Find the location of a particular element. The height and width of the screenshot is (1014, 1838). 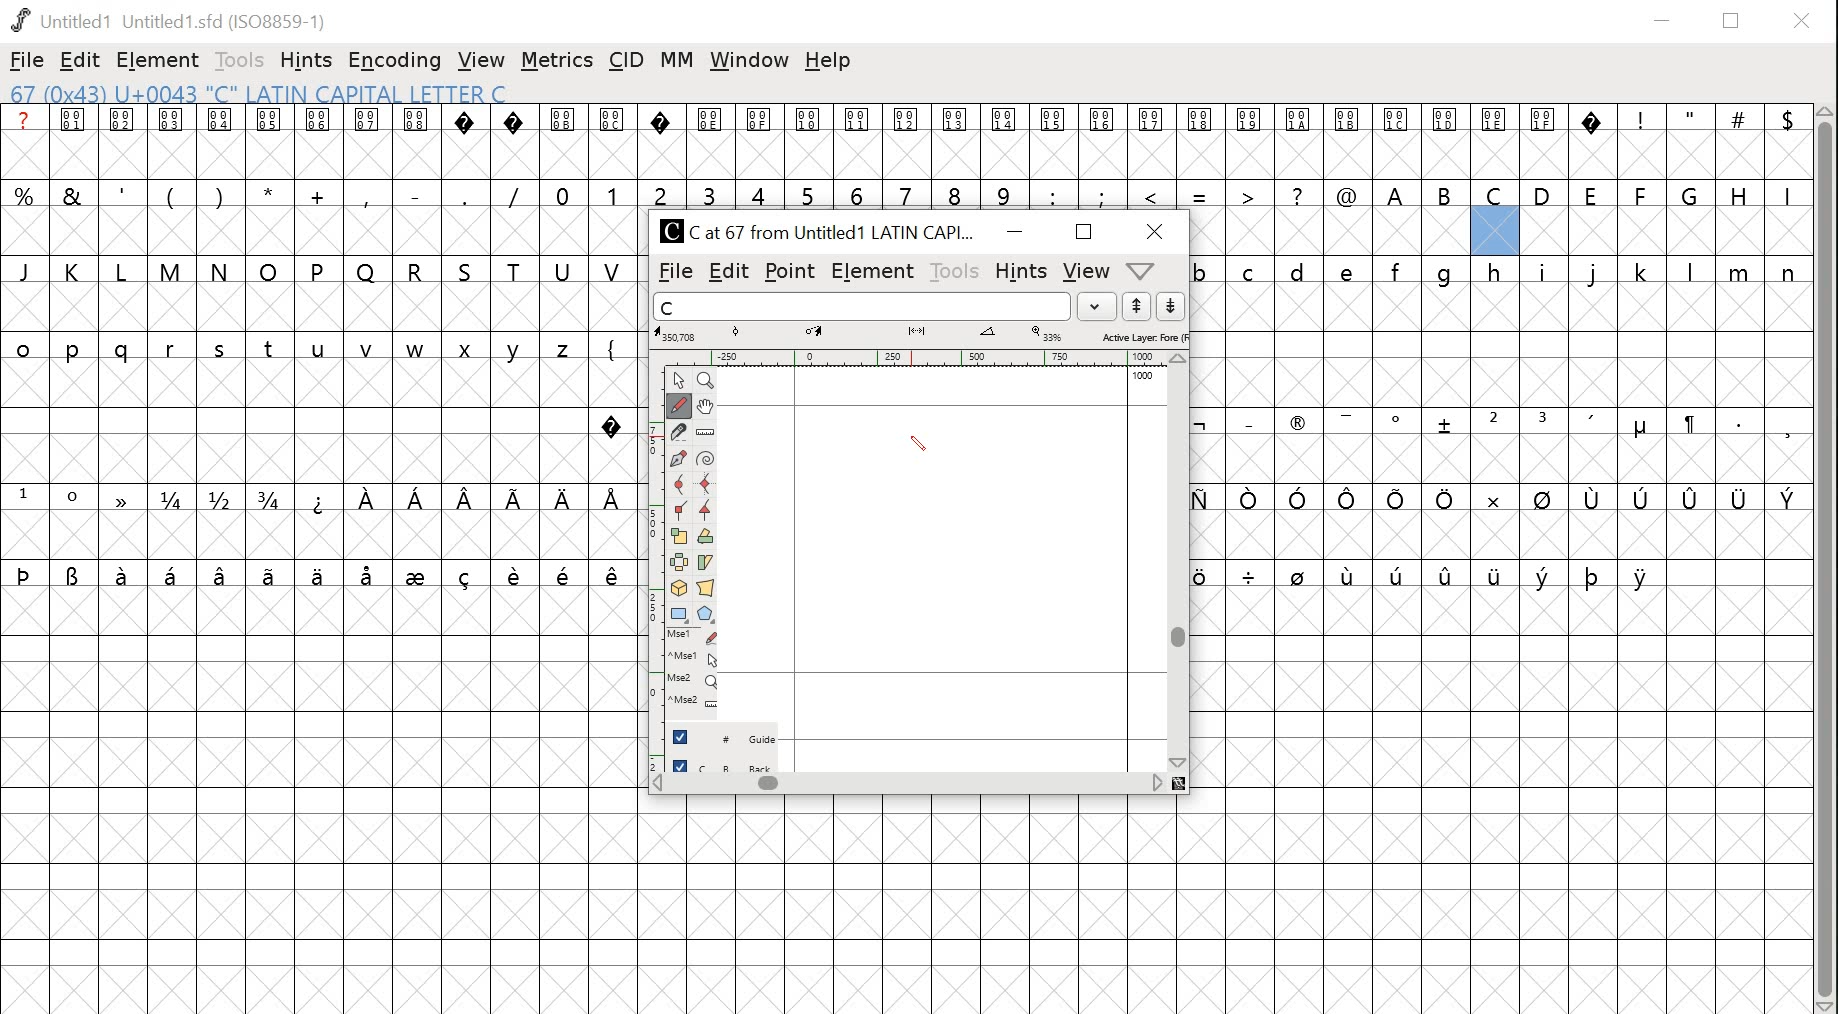

scrollbar is located at coordinates (1179, 563).